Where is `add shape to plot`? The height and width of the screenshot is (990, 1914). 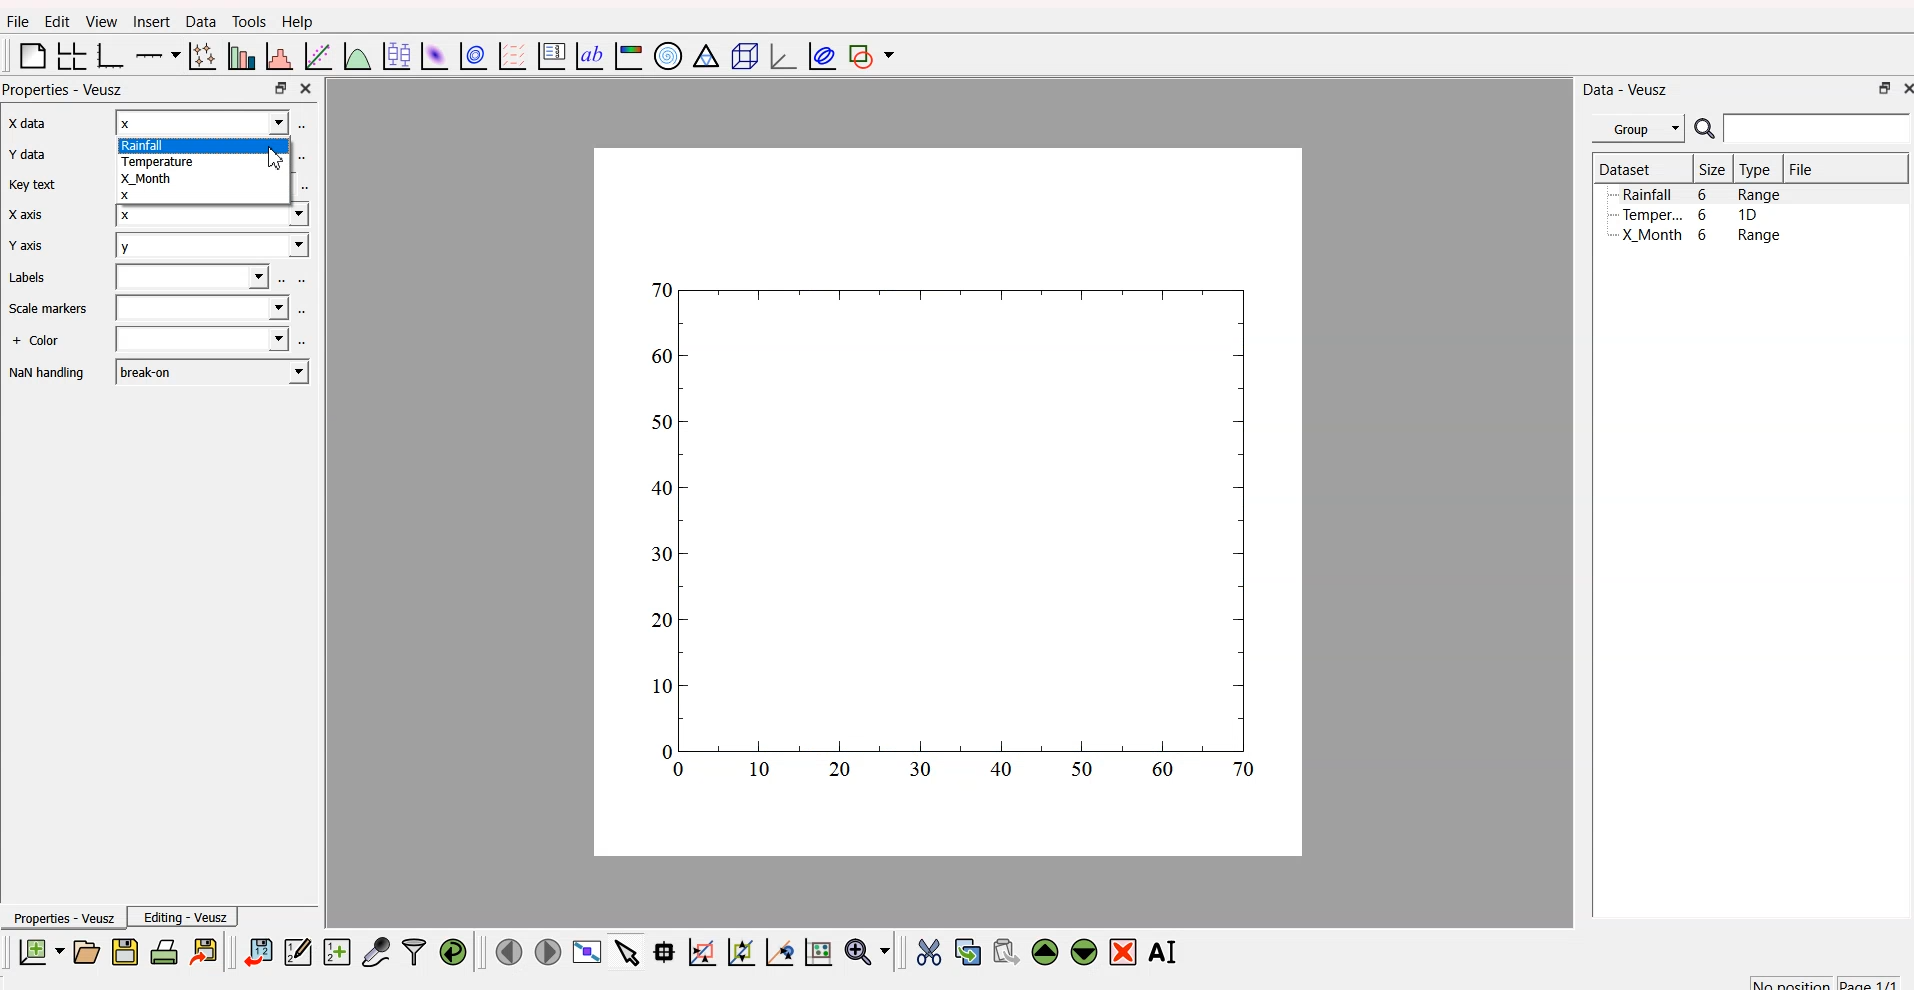 add shape to plot is located at coordinates (875, 57).